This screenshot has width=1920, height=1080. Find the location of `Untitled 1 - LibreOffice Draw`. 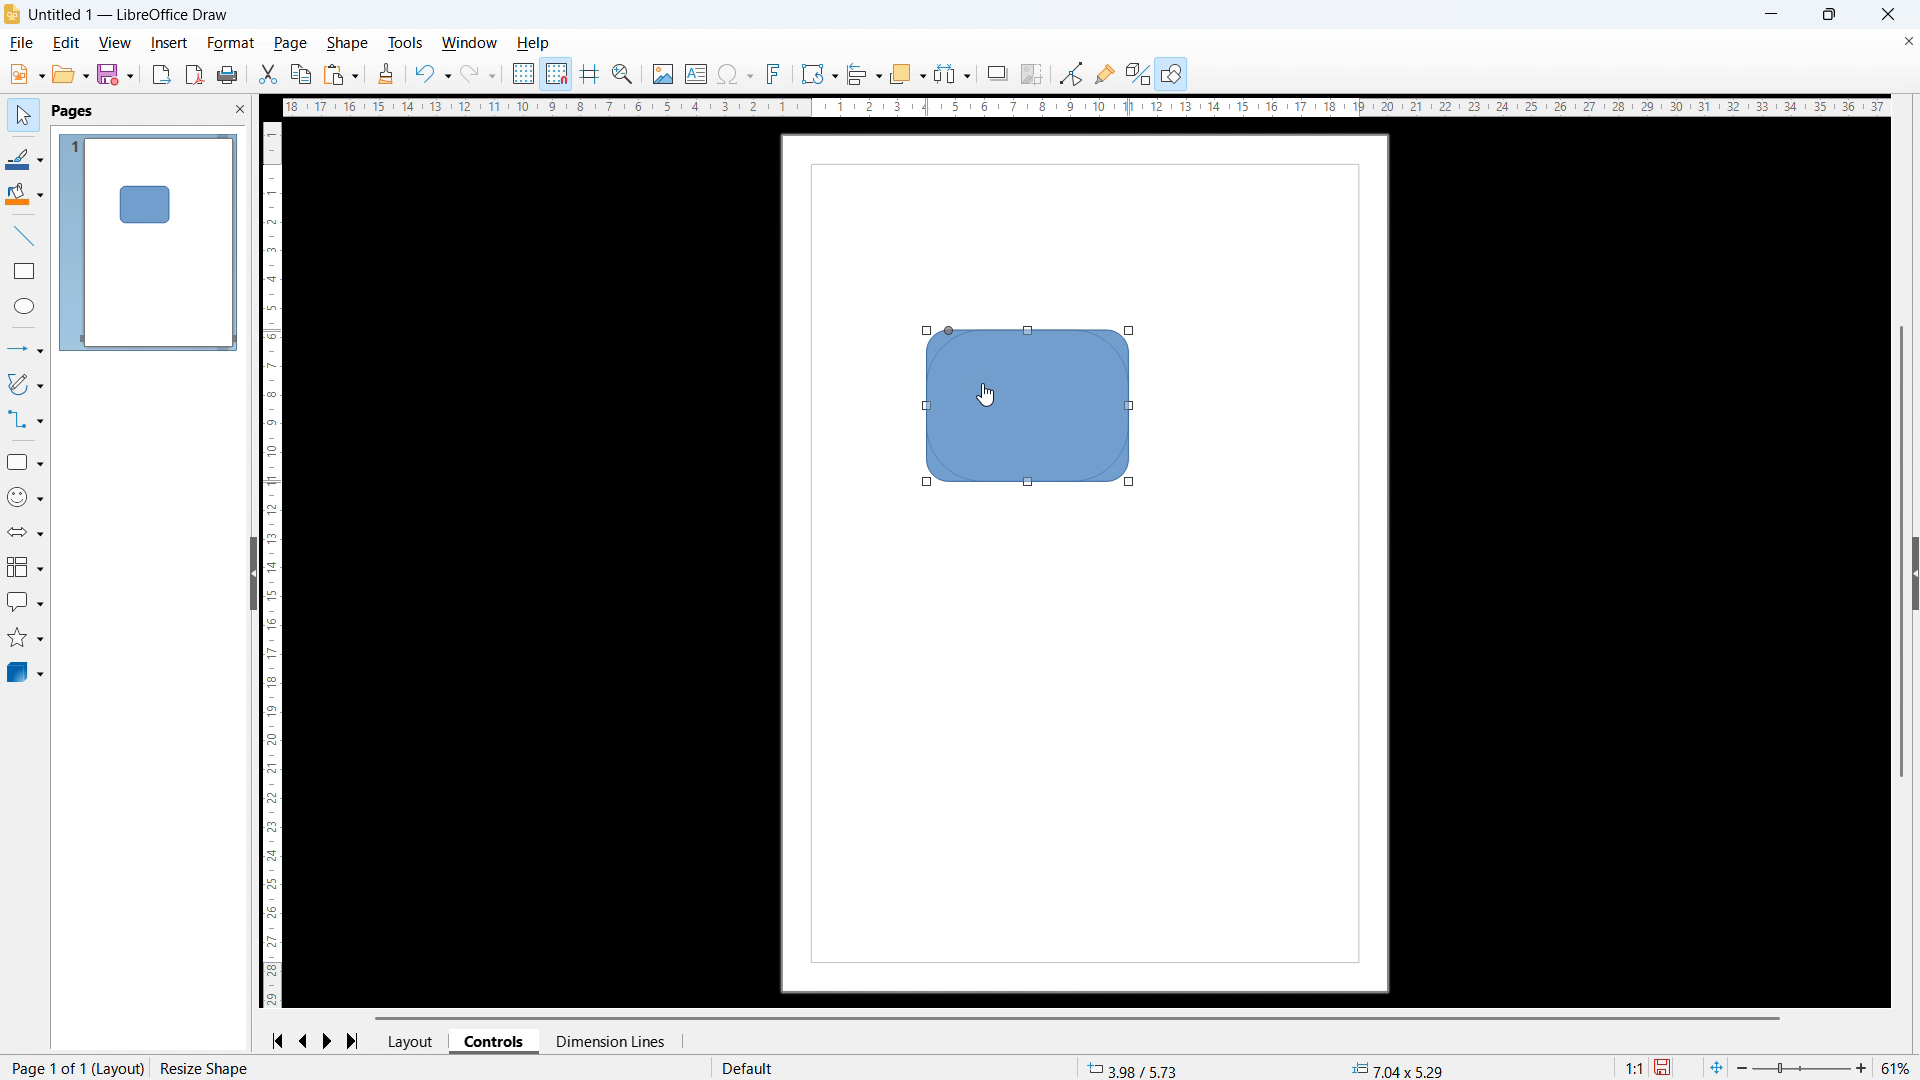

Untitled 1 - LibreOffice Draw is located at coordinates (132, 16).